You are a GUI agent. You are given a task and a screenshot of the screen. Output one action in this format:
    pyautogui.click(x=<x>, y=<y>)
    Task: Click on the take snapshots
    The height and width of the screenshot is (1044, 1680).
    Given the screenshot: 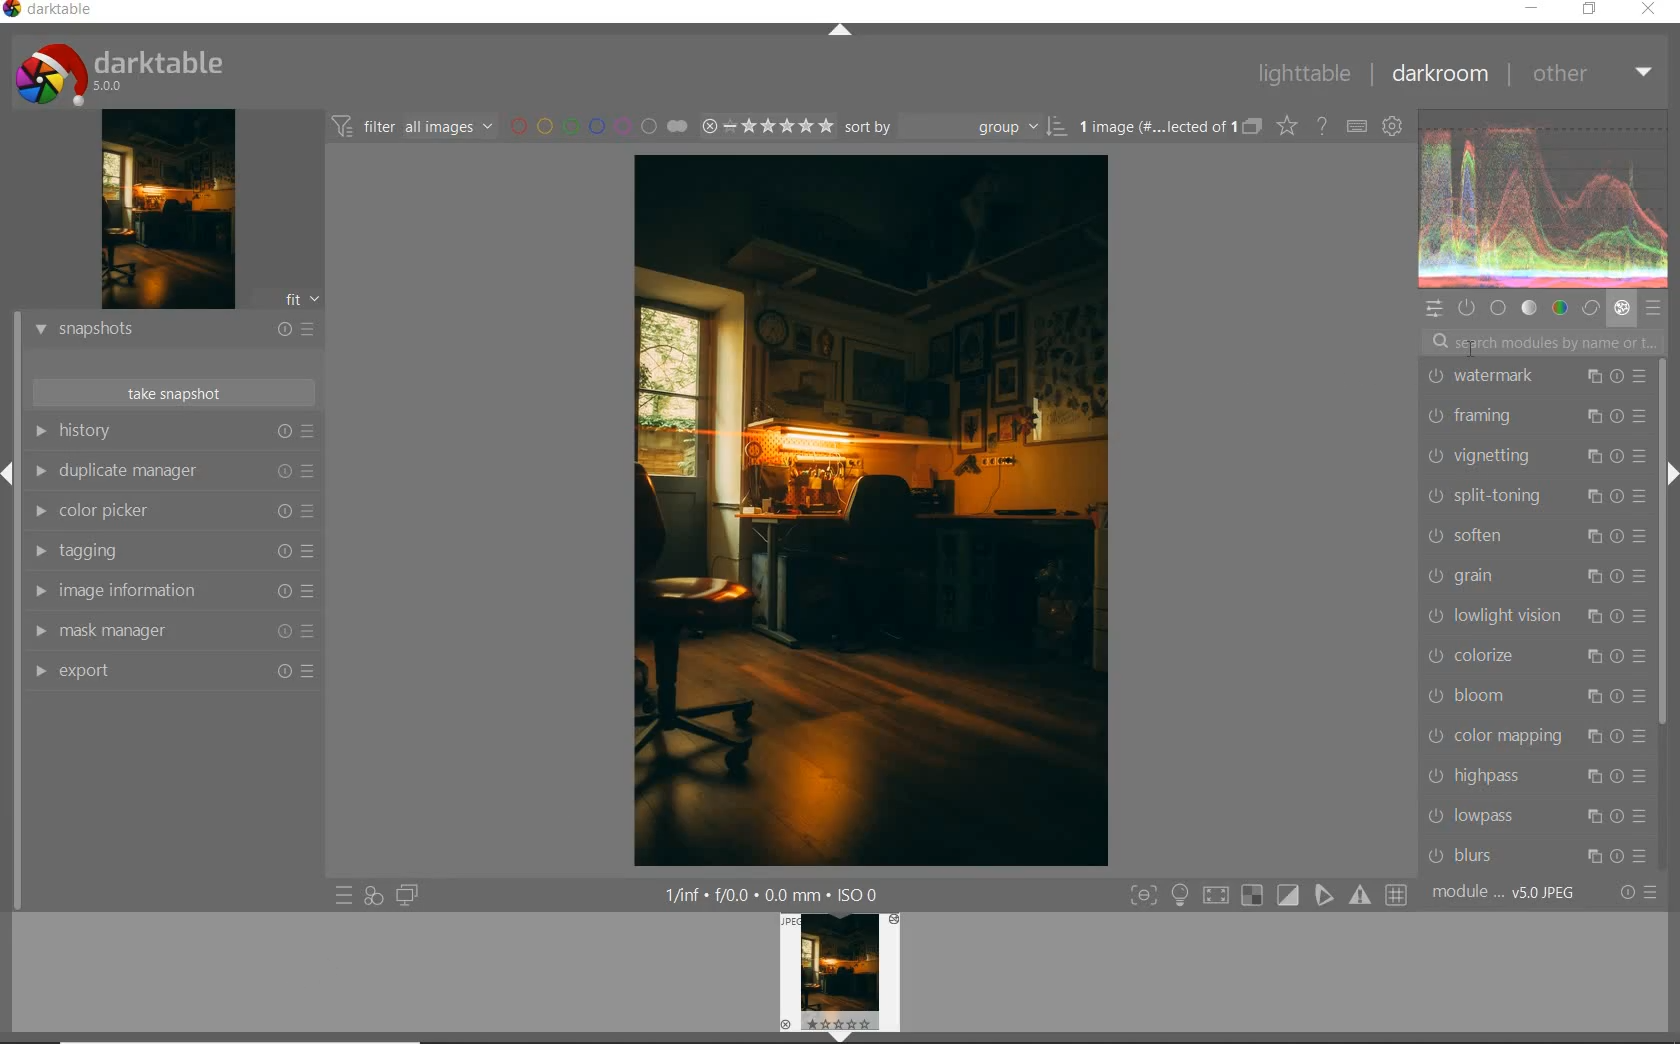 What is the action you would take?
    pyautogui.click(x=175, y=392)
    